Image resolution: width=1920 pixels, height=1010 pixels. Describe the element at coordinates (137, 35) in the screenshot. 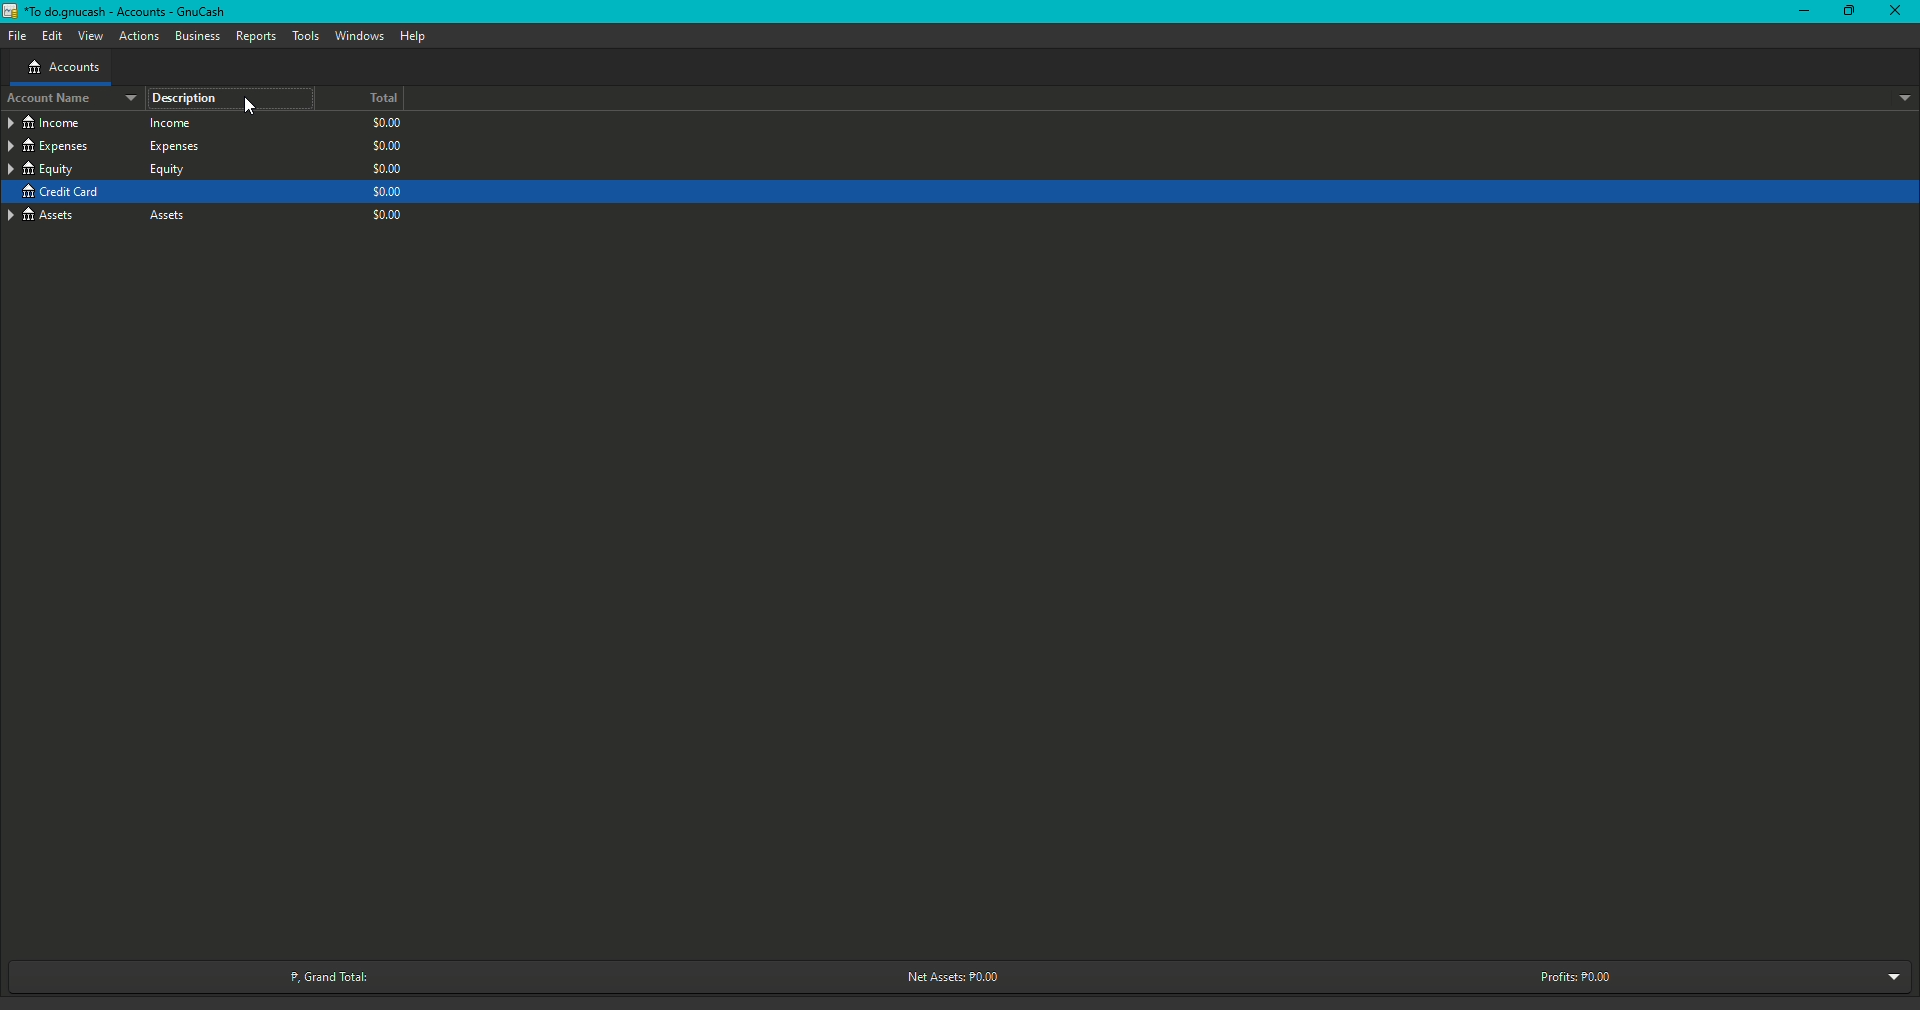

I see `Actions` at that location.